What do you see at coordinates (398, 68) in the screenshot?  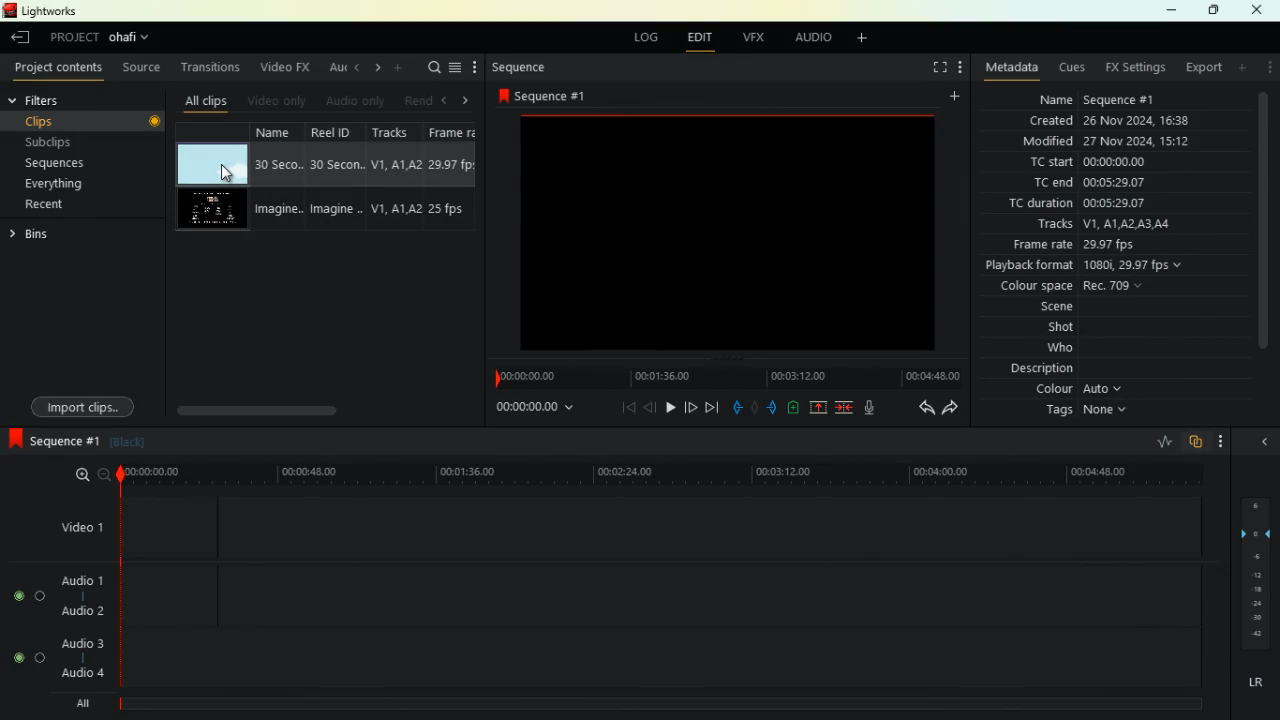 I see `more` at bounding box center [398, 68].